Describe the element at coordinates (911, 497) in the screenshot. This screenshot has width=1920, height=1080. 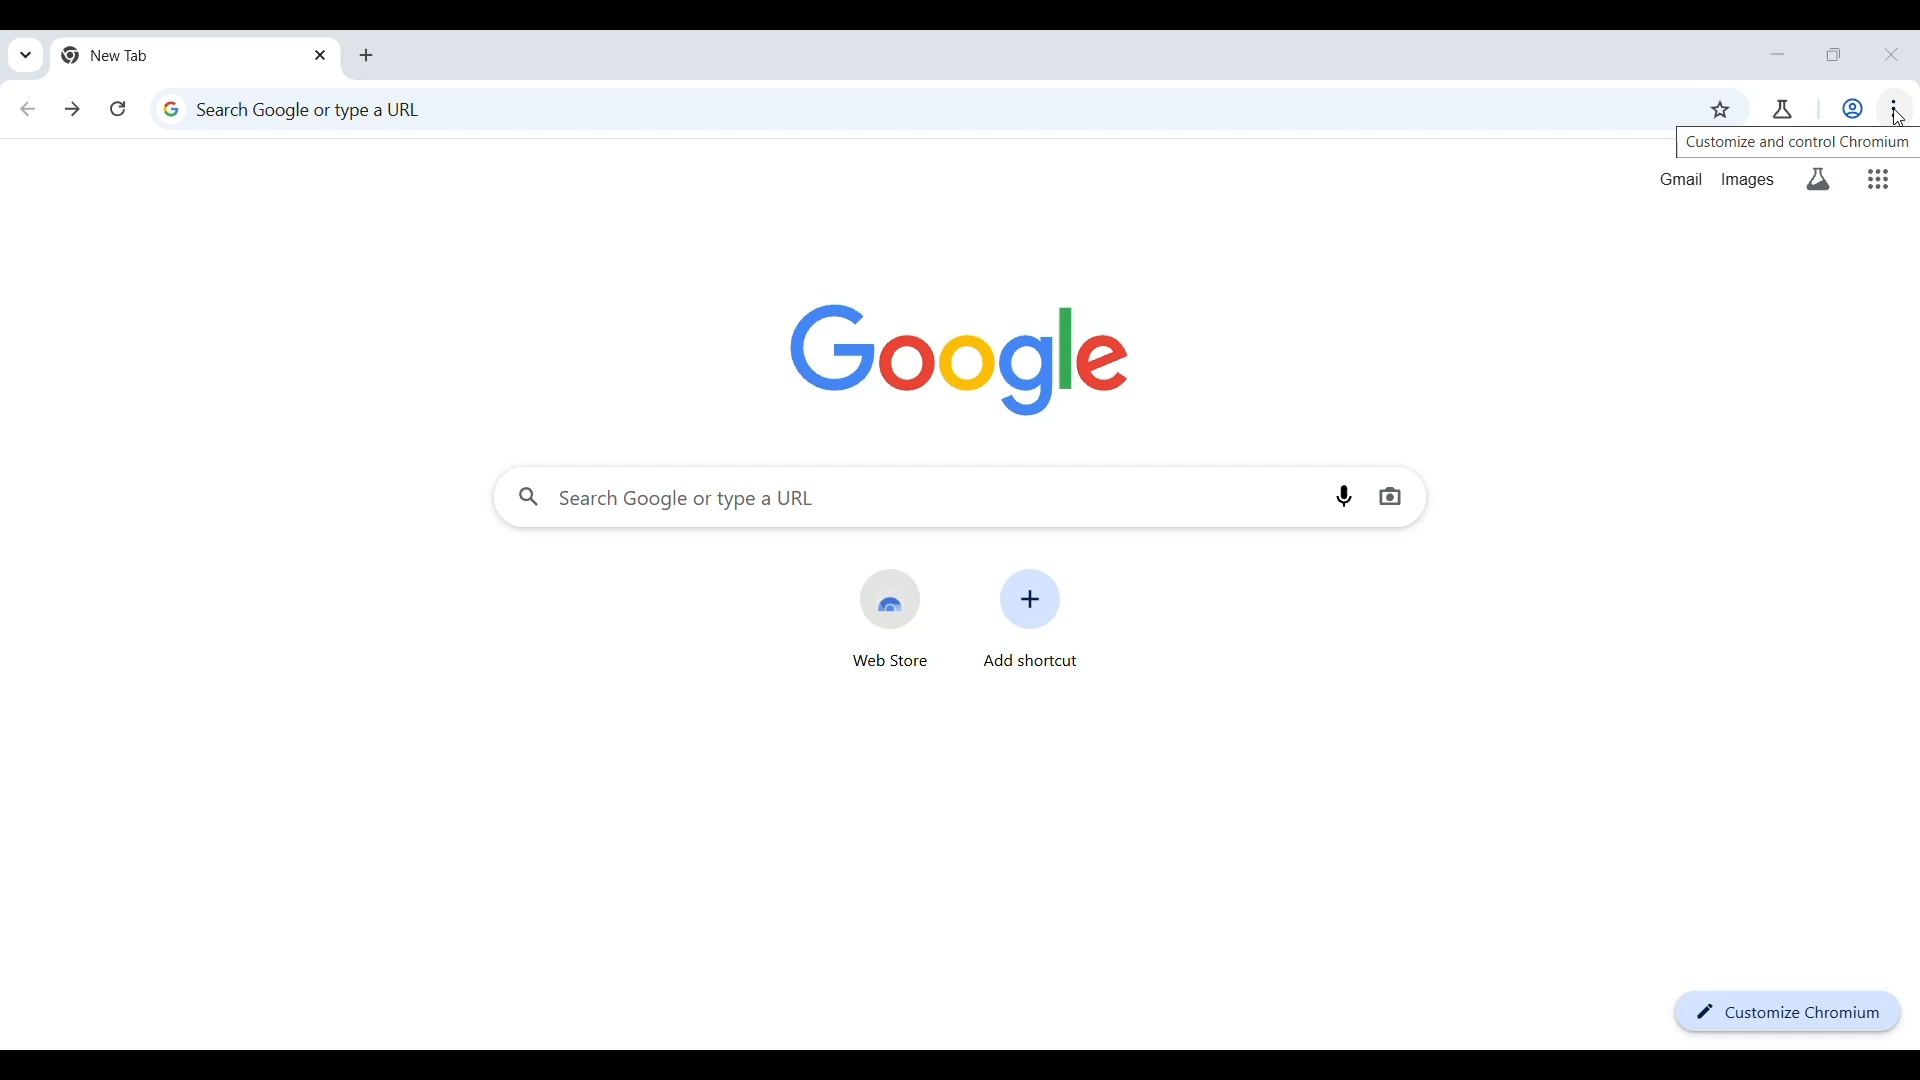
I see `Search Google or enter web link` at that location.